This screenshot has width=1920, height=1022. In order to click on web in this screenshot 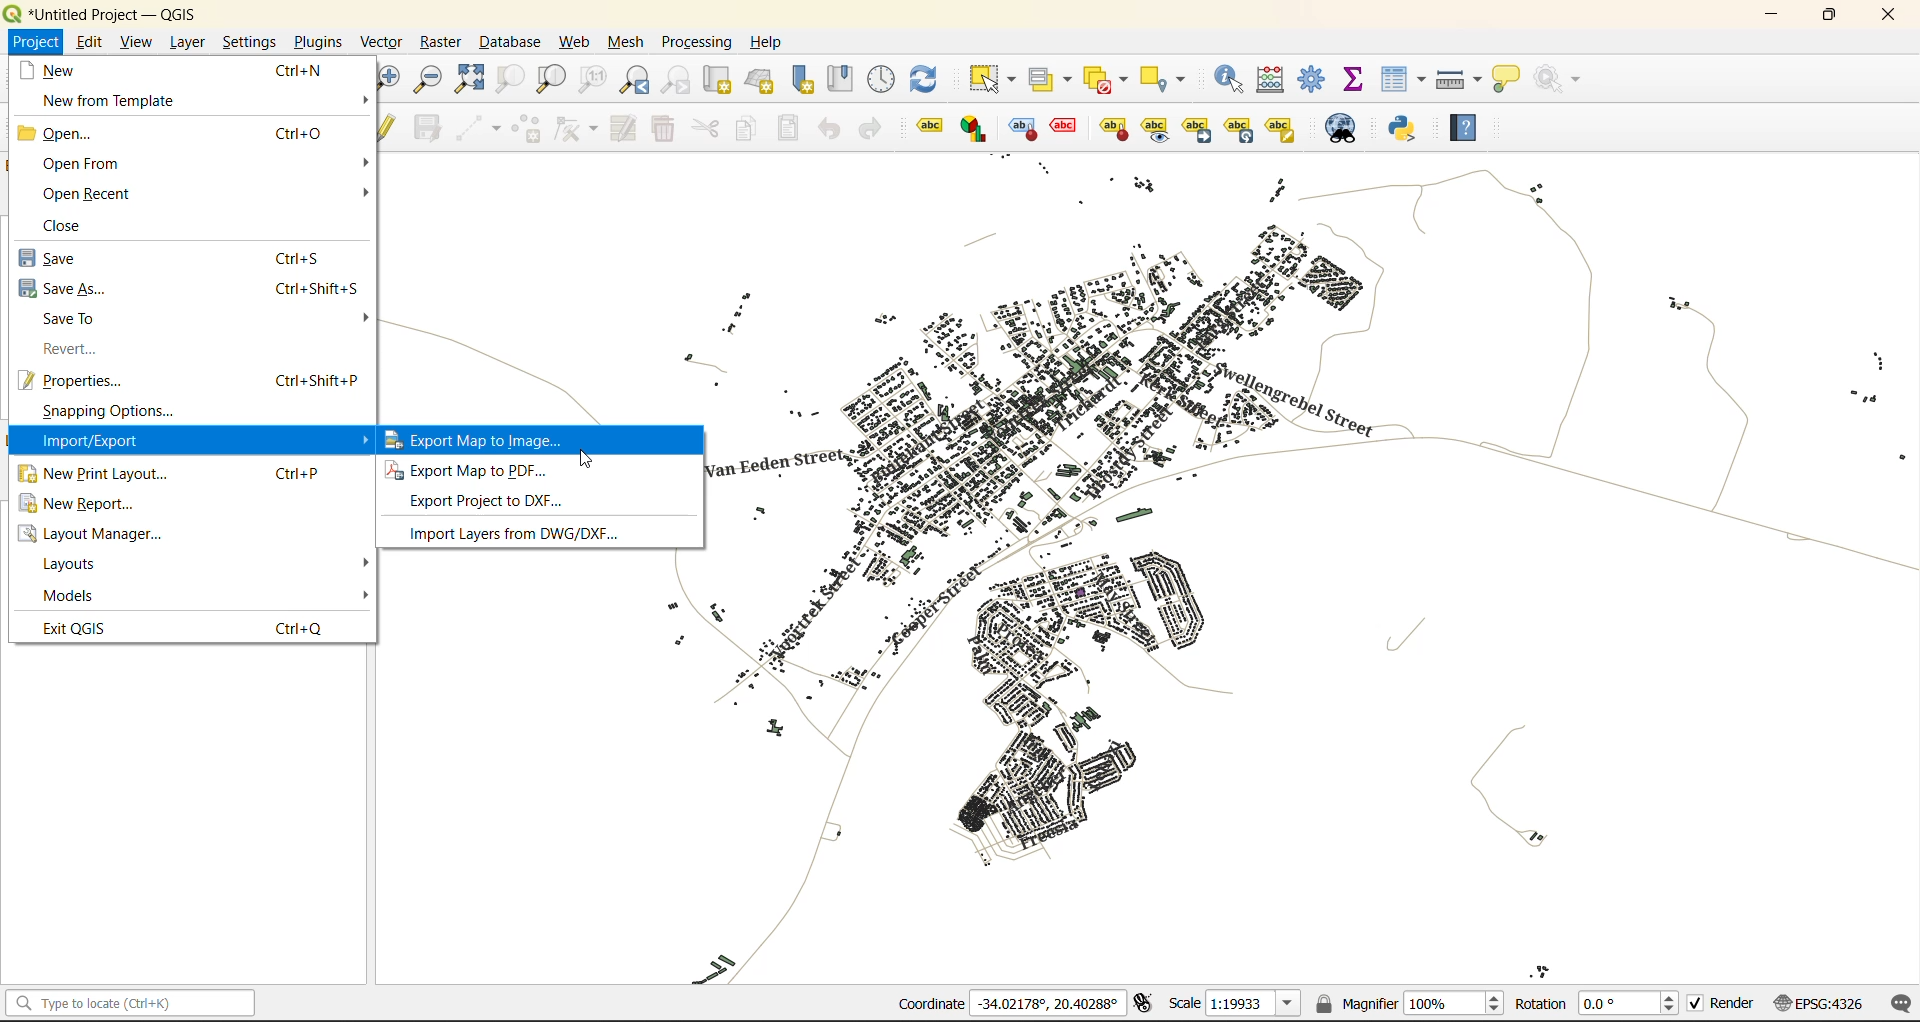, I will do `click(574, 45)`.